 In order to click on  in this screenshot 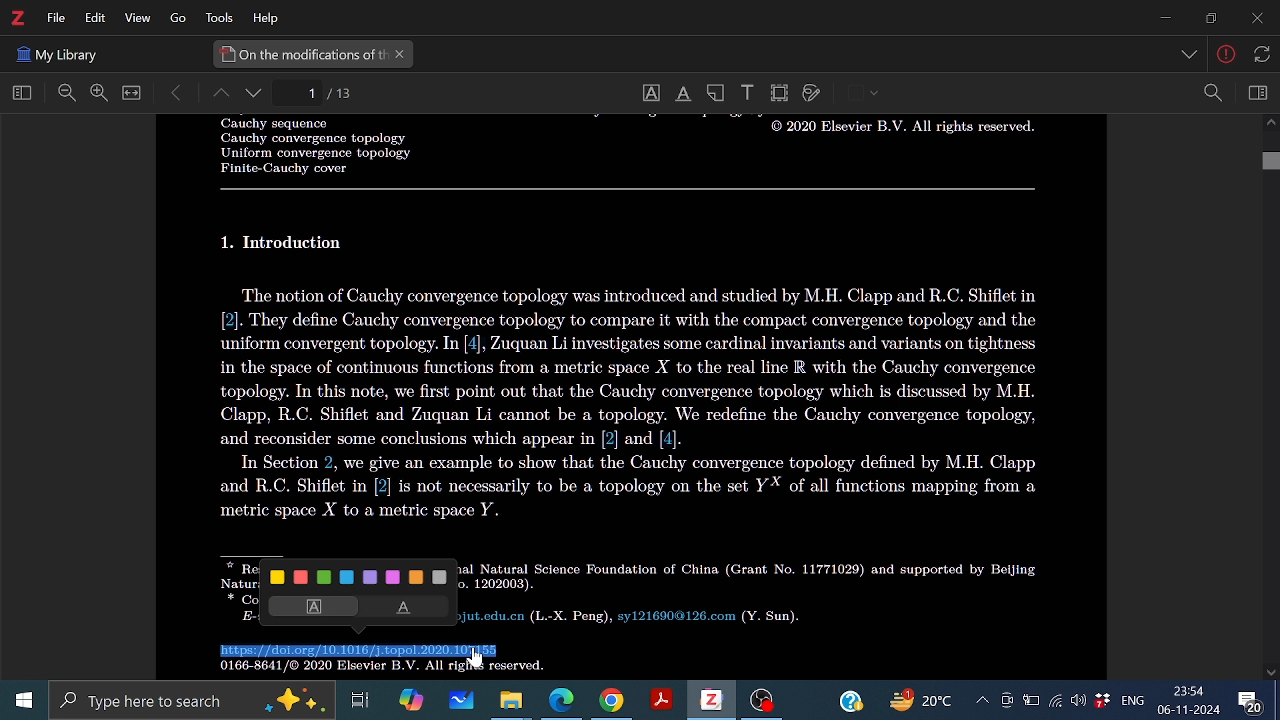, I will do `click(898, 131)`.